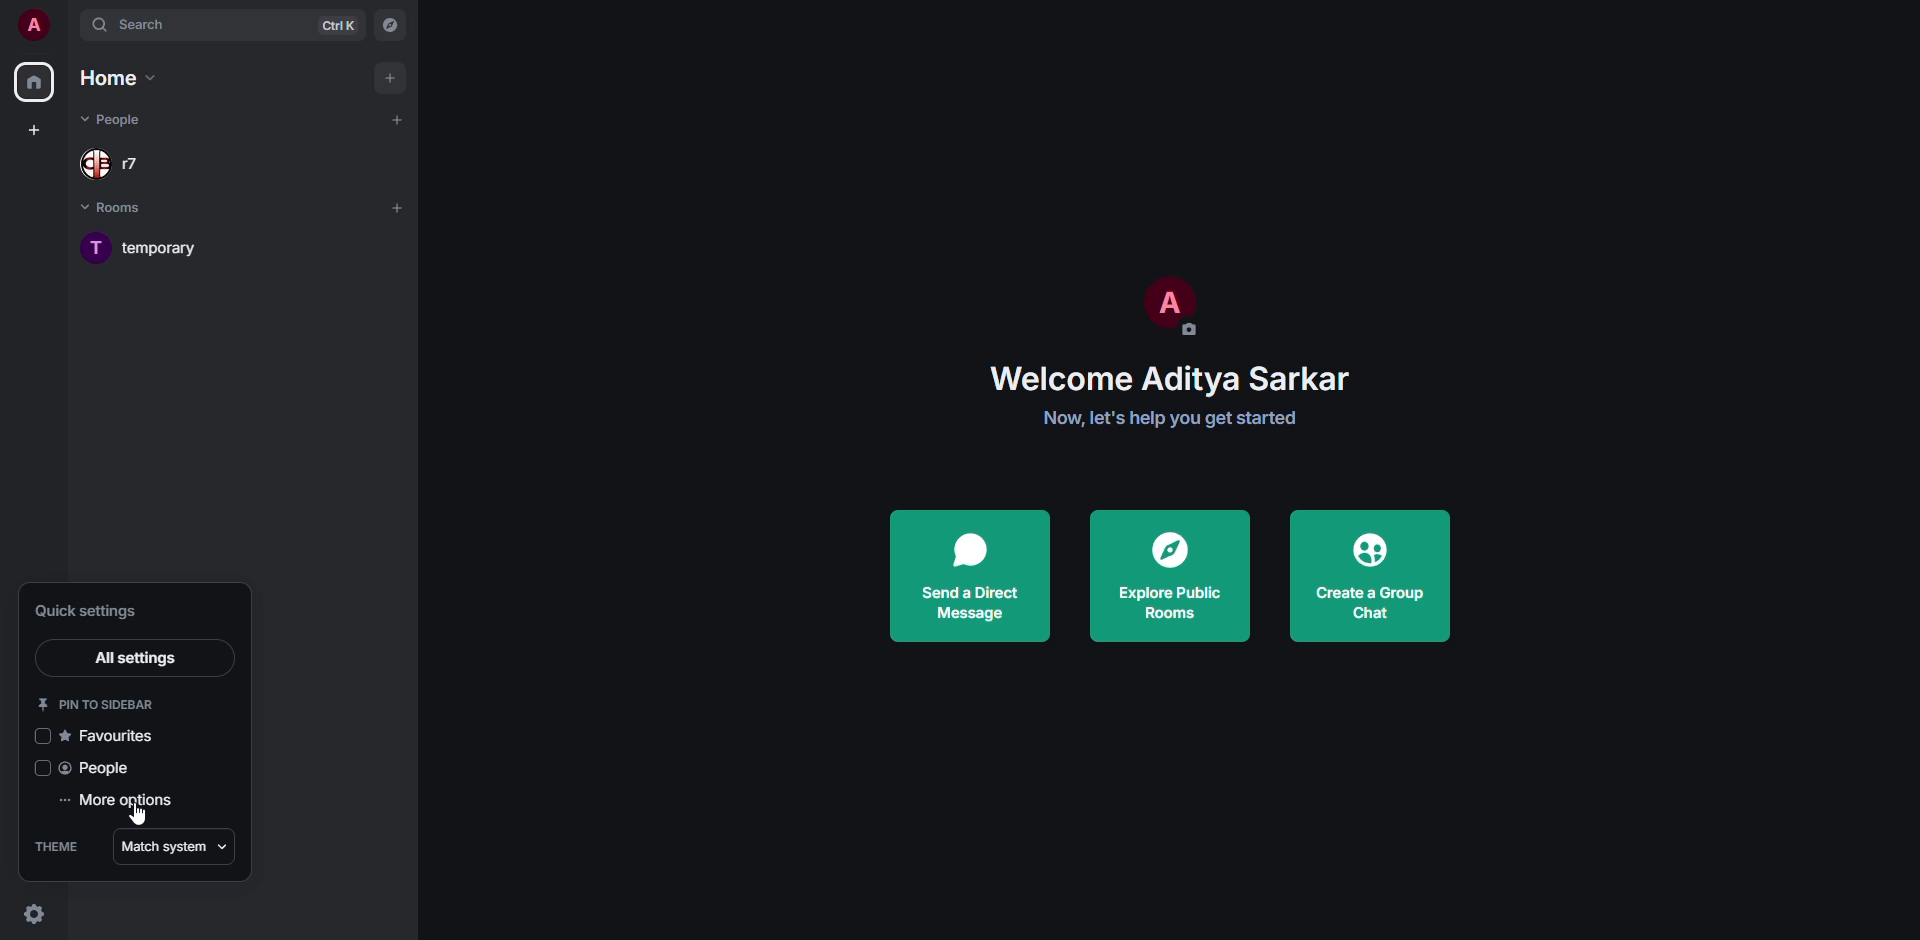 Image resolution: width=1920 pixels, height=940 pixels. I want to click on welcome, so click(1171, 379).